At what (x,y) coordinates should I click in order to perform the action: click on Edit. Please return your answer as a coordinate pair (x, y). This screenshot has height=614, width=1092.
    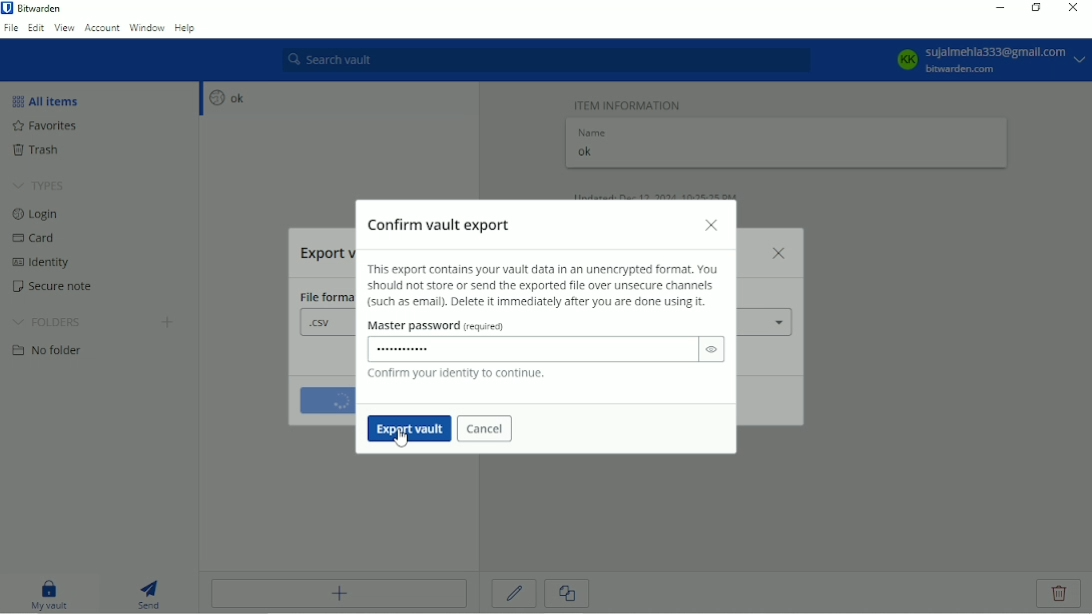
    Looking at the image, I should click on (36, 27).